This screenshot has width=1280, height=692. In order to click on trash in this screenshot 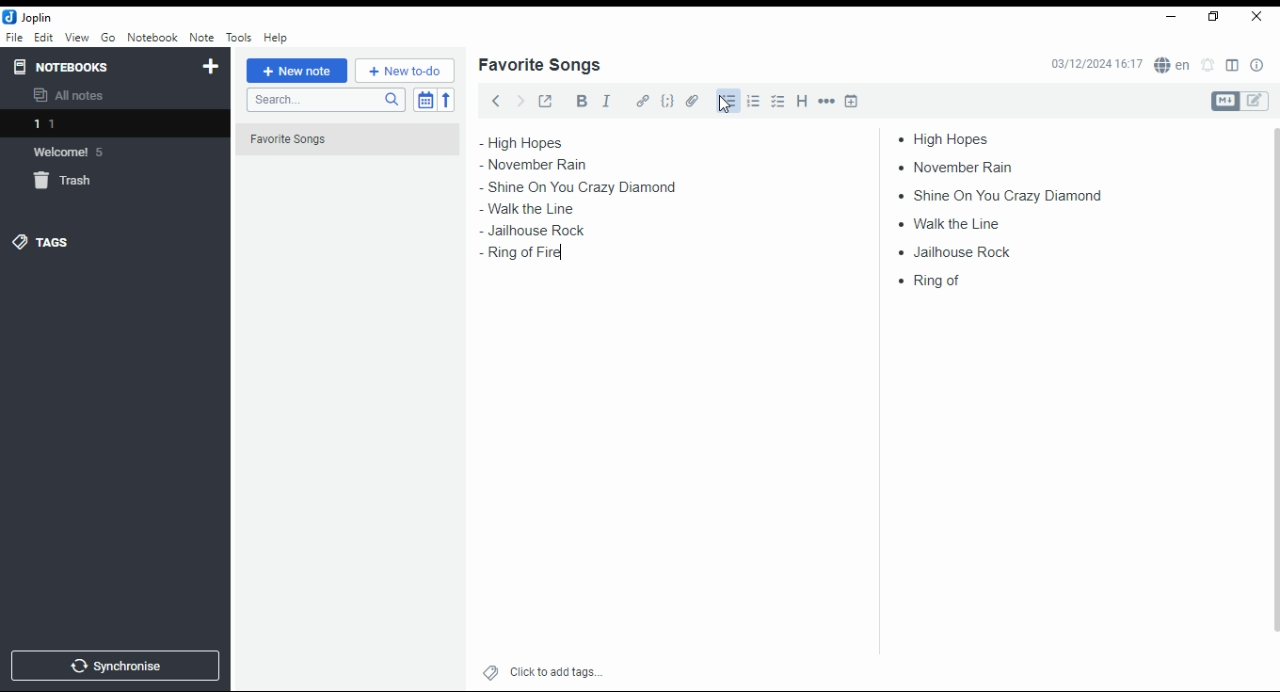, I will do `click(74, 184)`.